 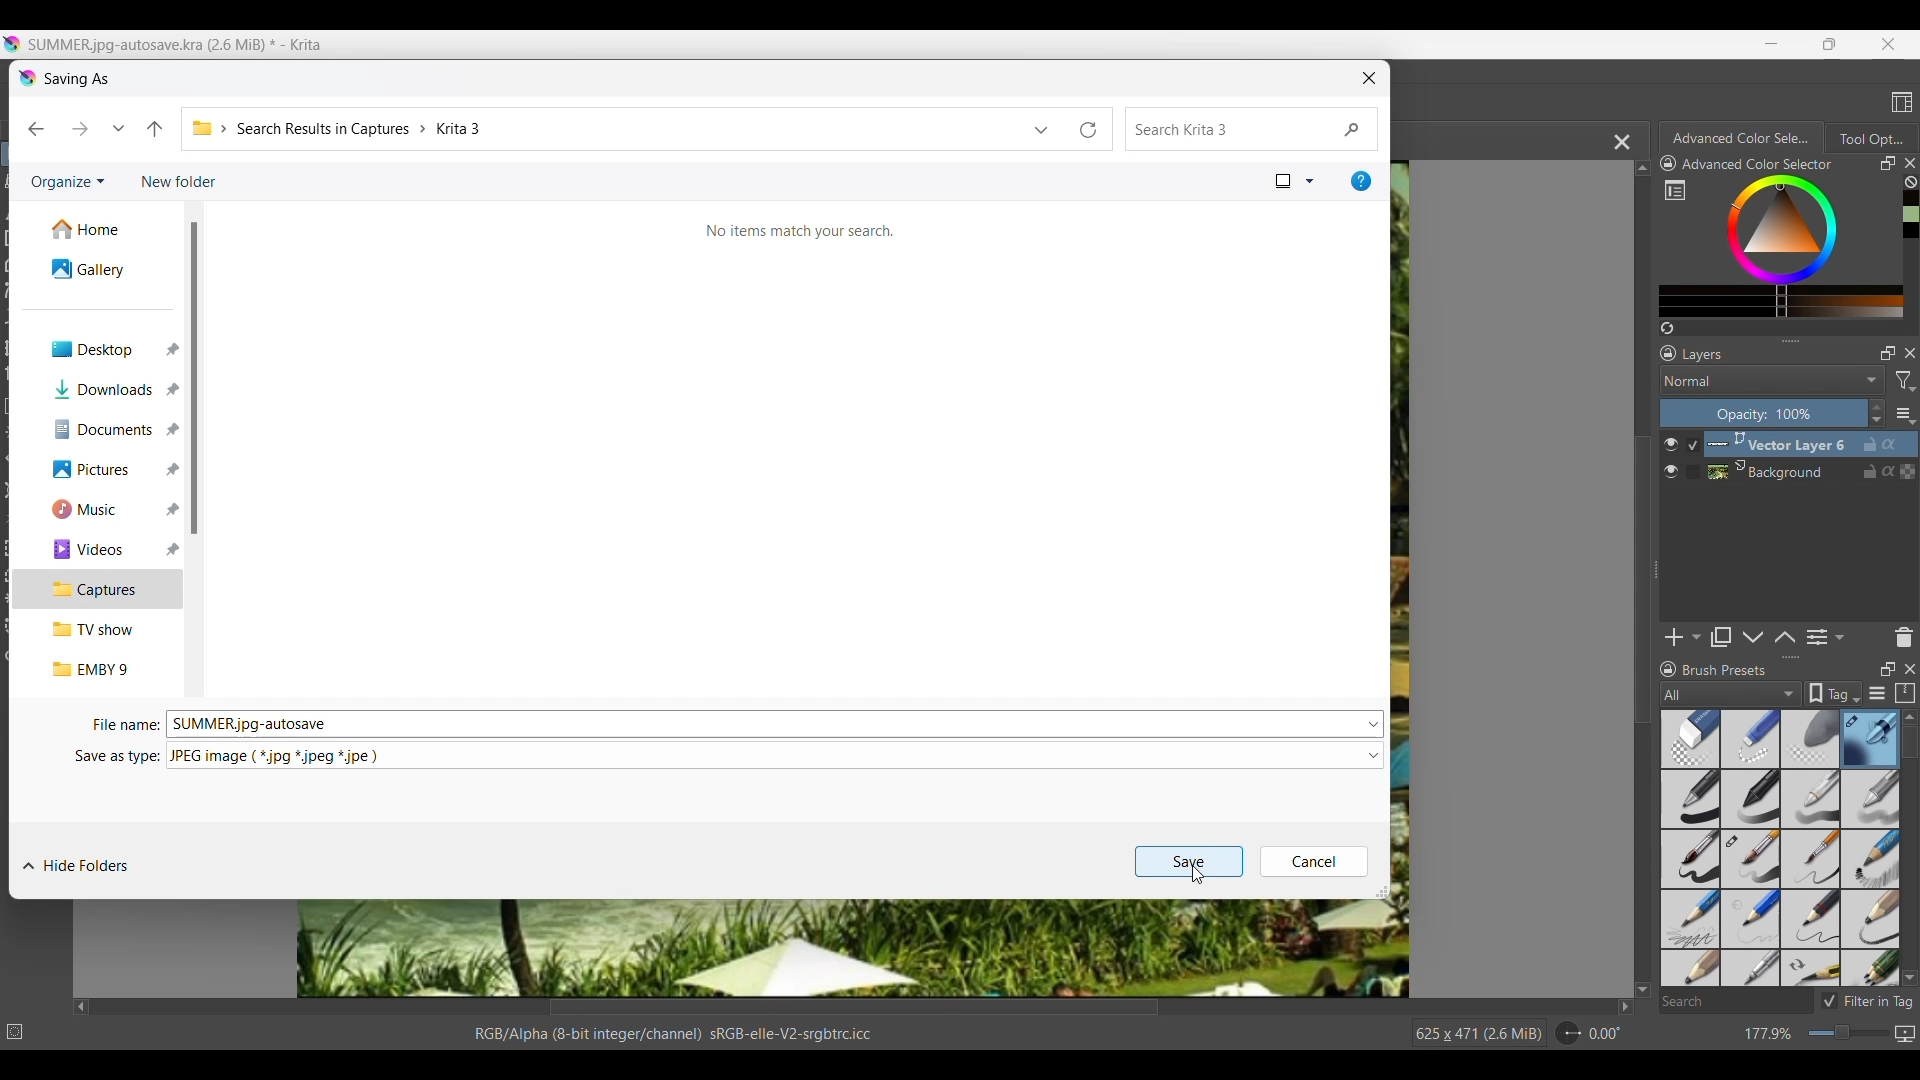 I want to click on Software logo, so click(x=28, y=80).